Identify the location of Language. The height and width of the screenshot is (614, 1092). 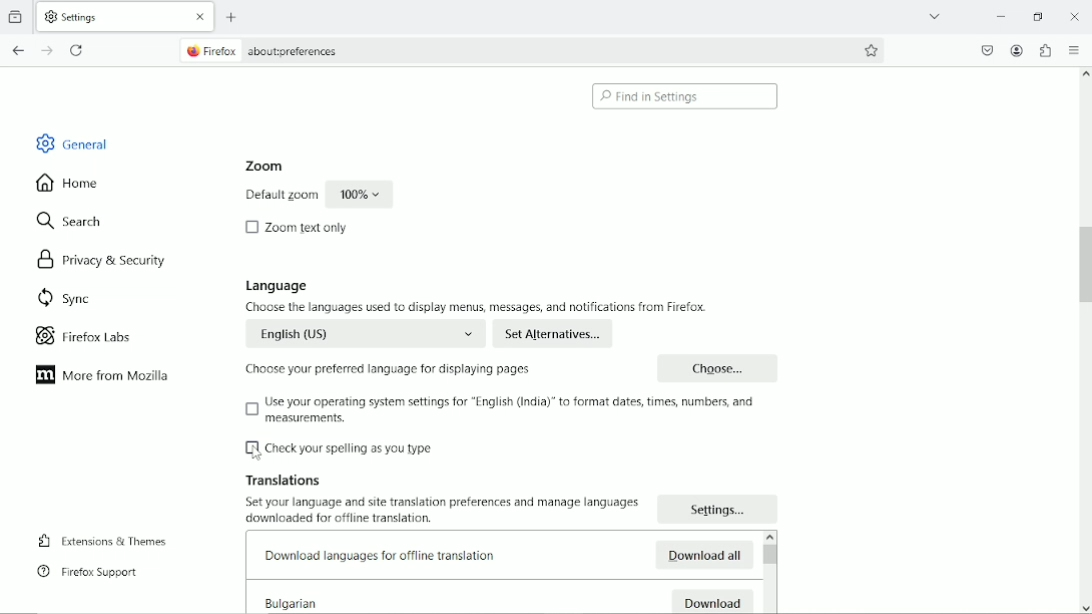
(273, 286).